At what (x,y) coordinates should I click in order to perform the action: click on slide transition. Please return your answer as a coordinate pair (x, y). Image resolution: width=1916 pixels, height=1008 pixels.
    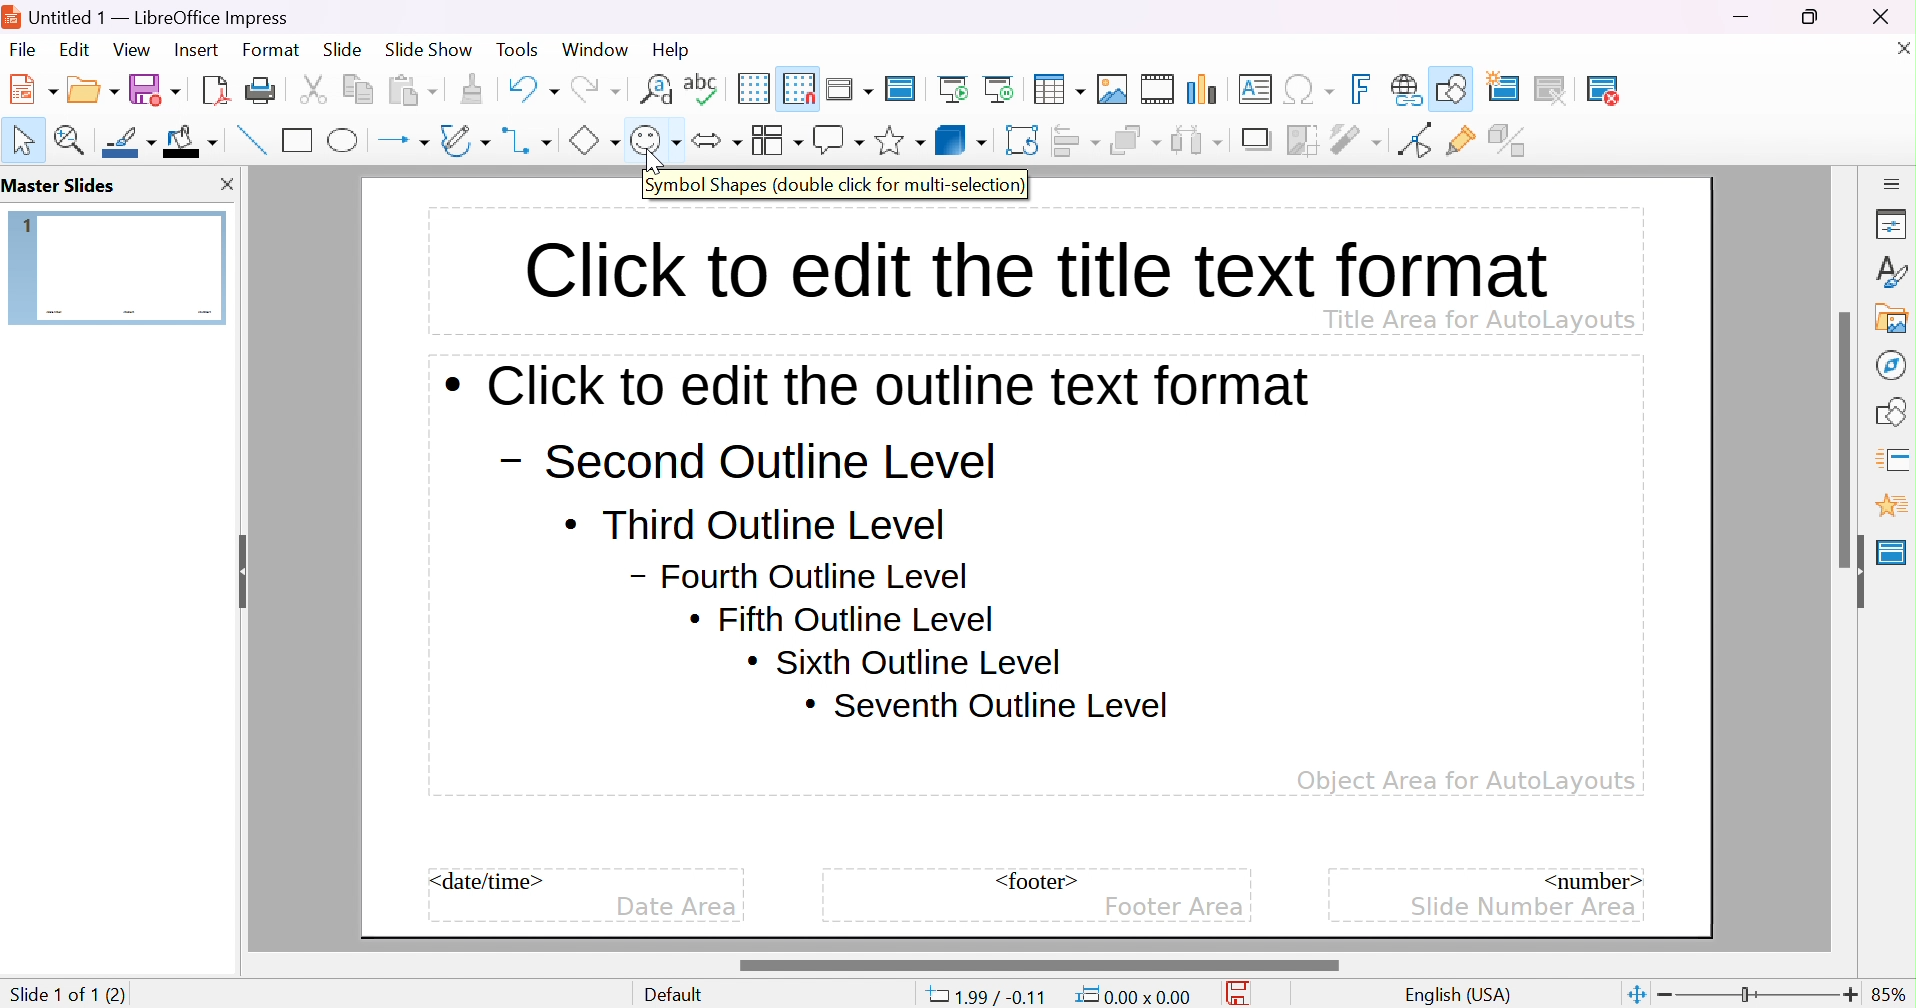
    Looking at the image, I should click on (1896, 457).